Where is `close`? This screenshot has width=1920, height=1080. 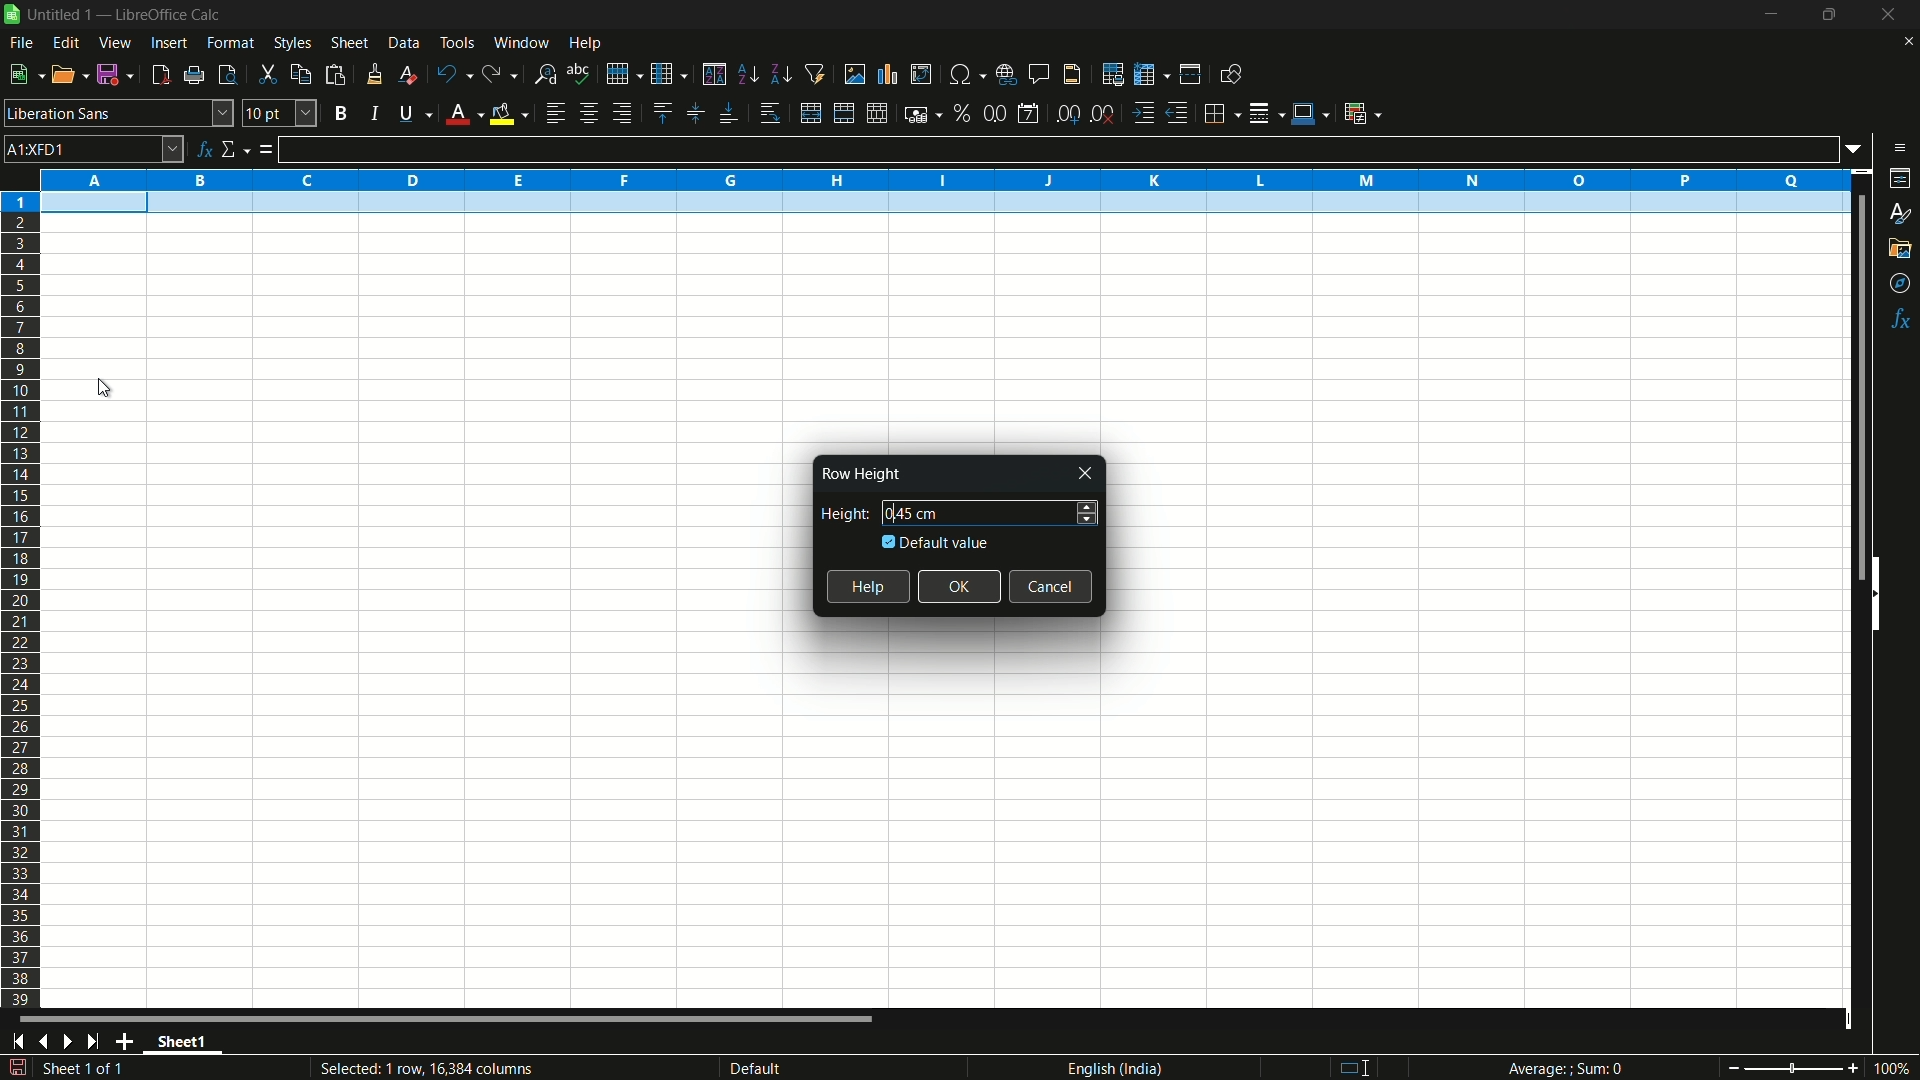
close is located at coordinates (1087, 474).